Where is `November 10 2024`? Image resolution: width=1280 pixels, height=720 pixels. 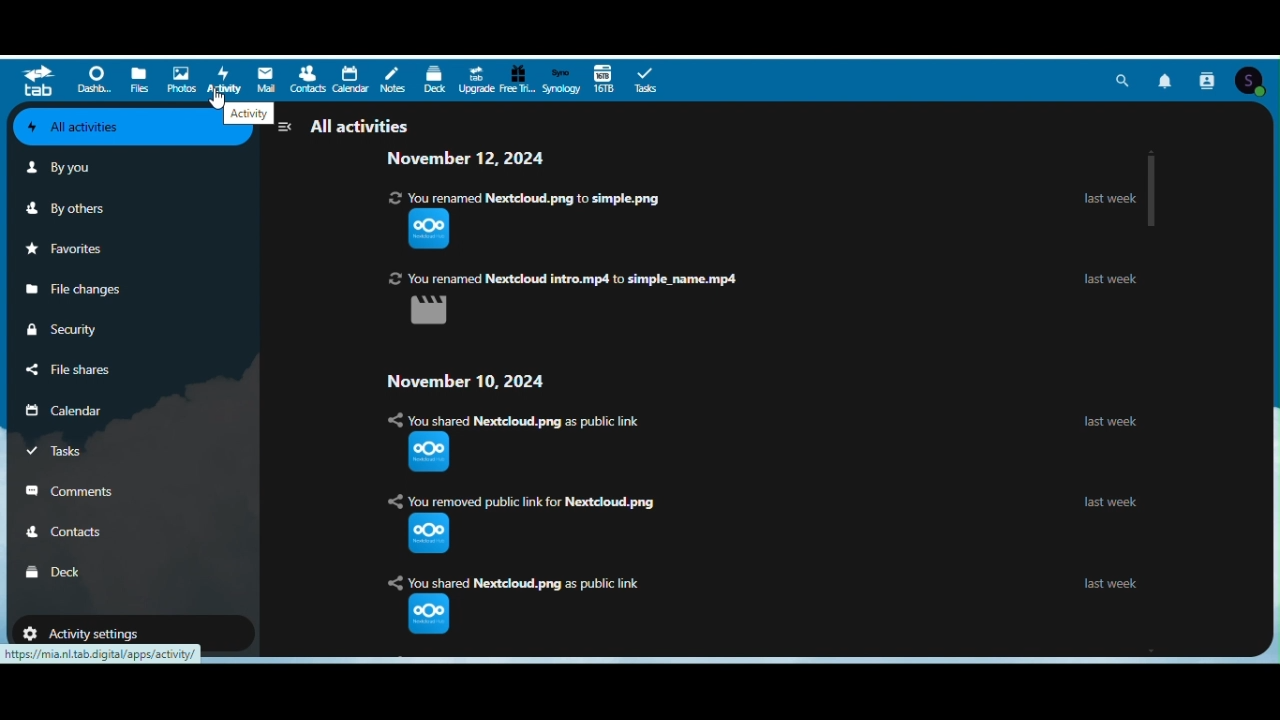 November 10 2024 is located at coordinates (470, 380).